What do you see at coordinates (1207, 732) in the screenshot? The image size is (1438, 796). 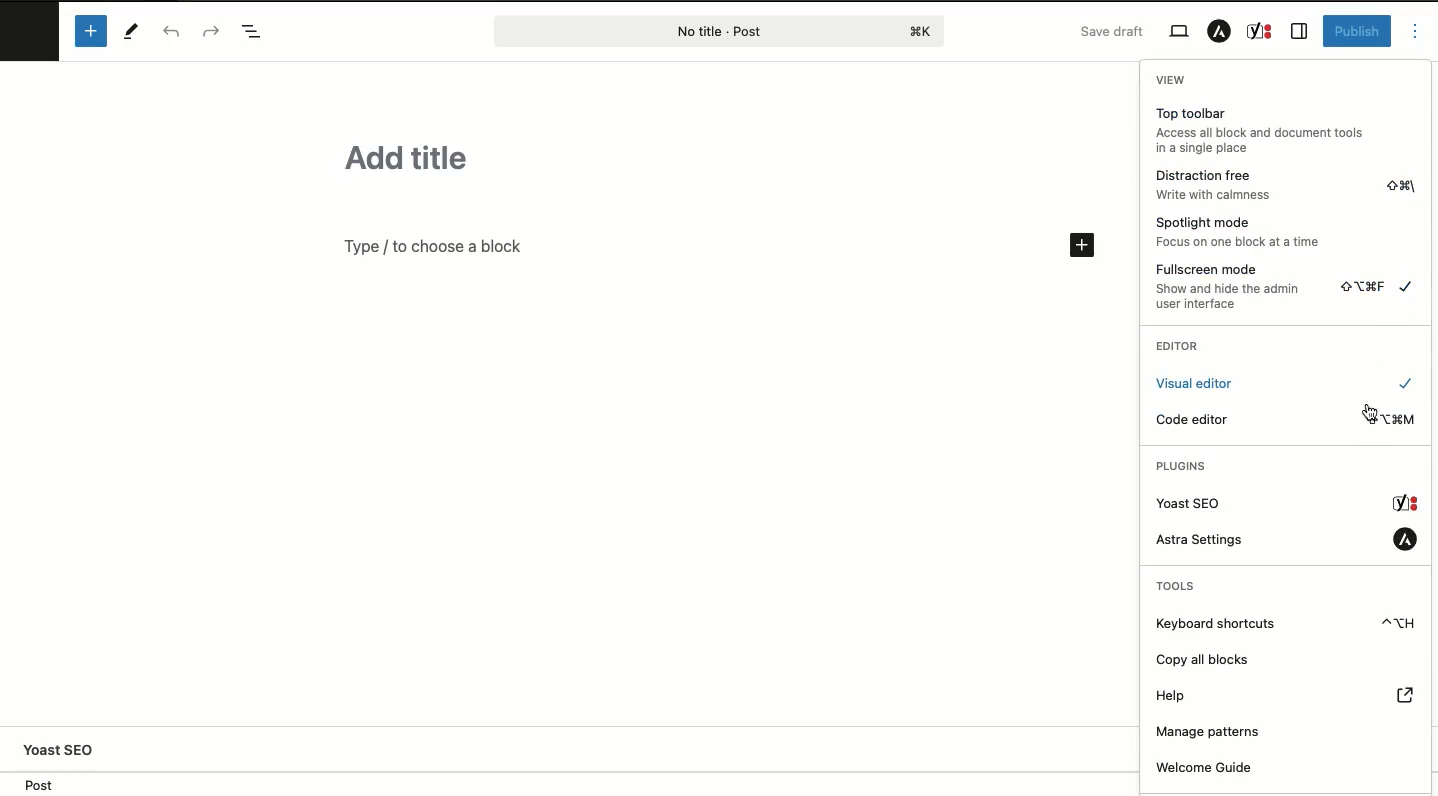 I see `Manage patterns` at bounding box center [1207, 732].